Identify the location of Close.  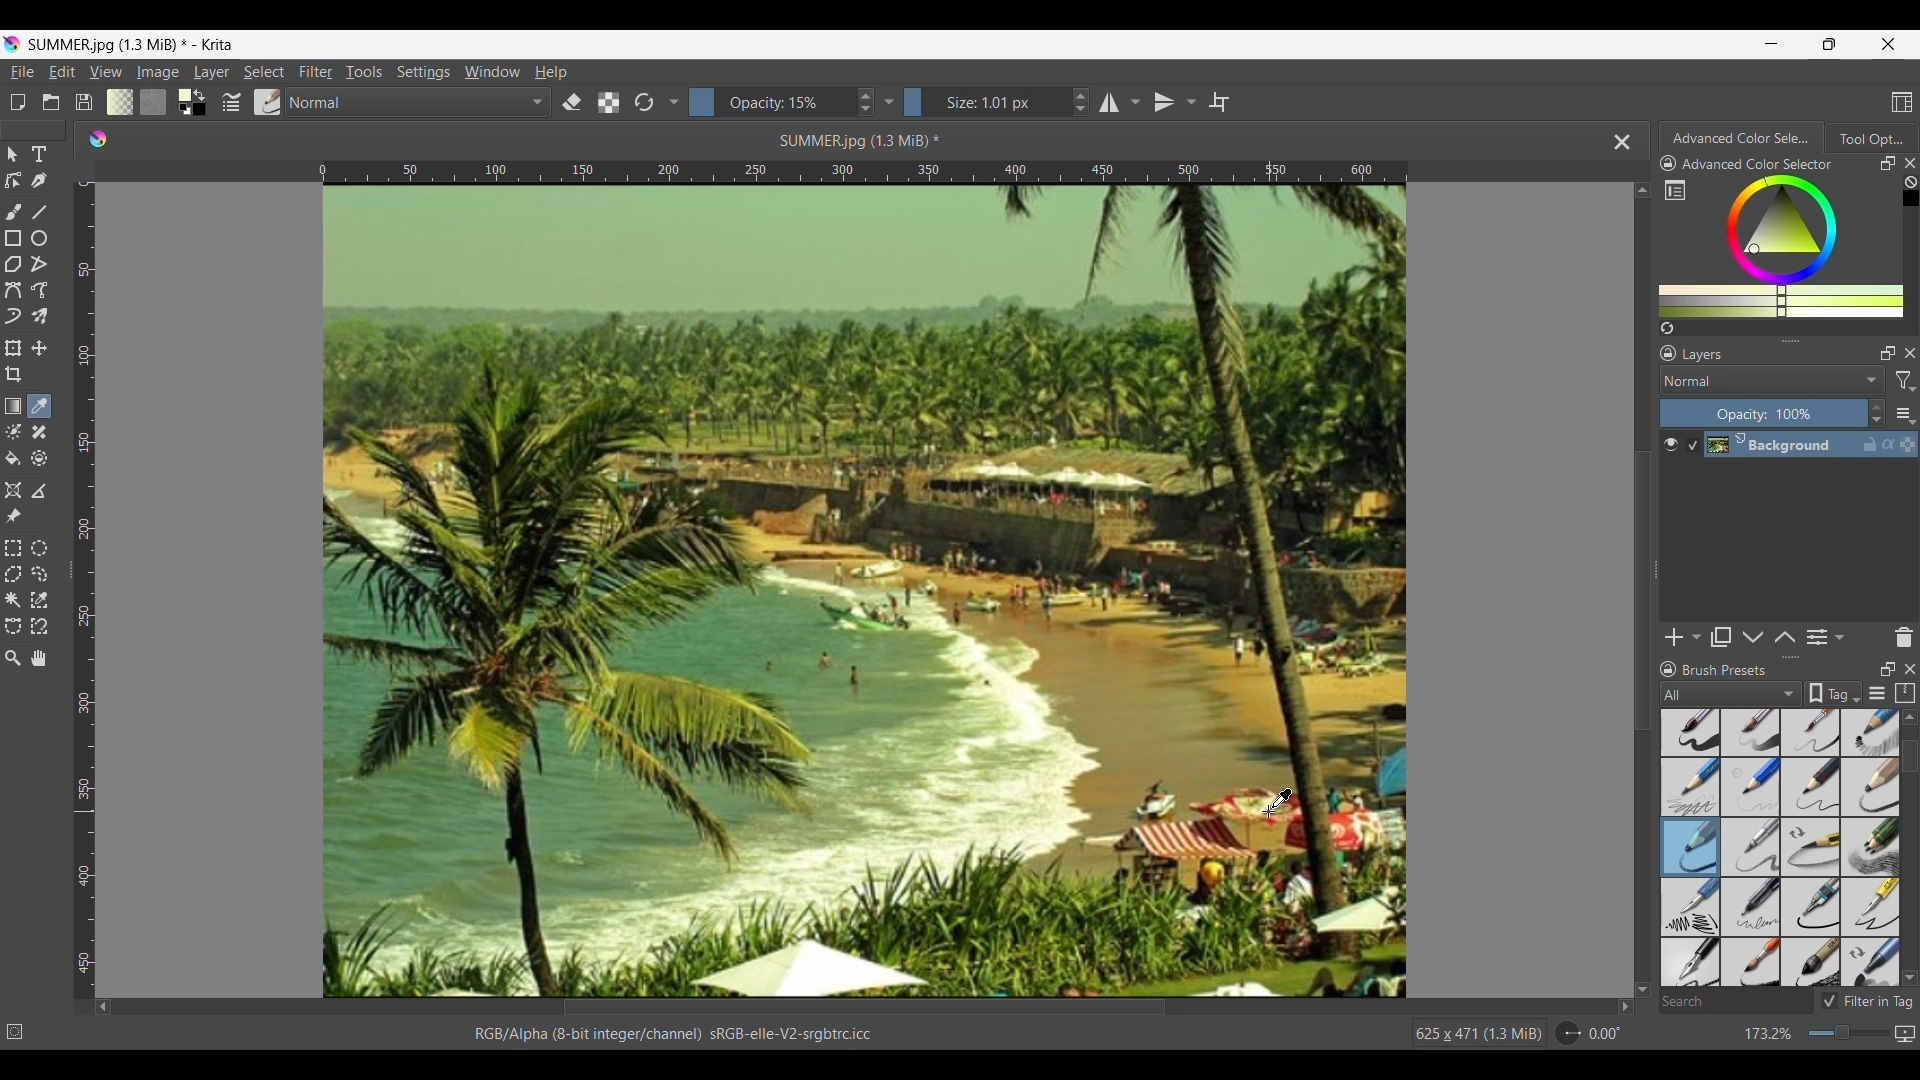
(1911, 669).